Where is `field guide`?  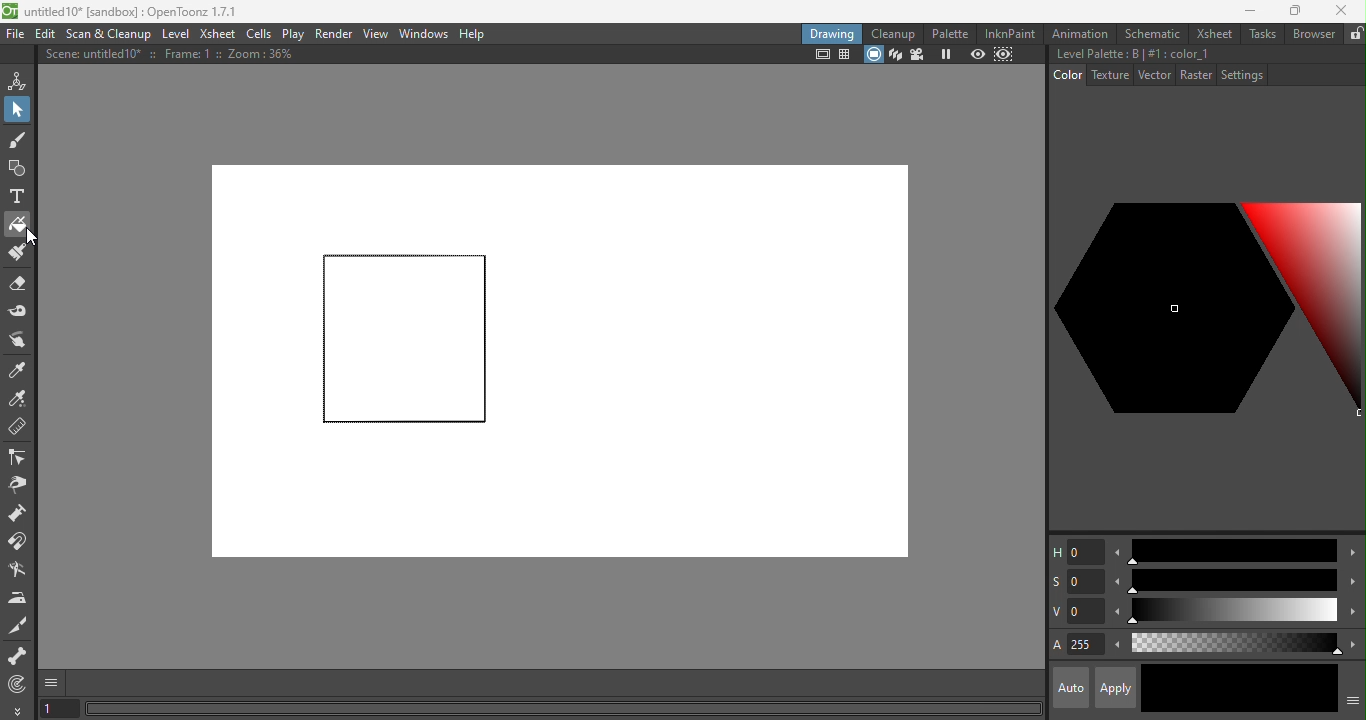 field guide is located at coordinates (846, 56).